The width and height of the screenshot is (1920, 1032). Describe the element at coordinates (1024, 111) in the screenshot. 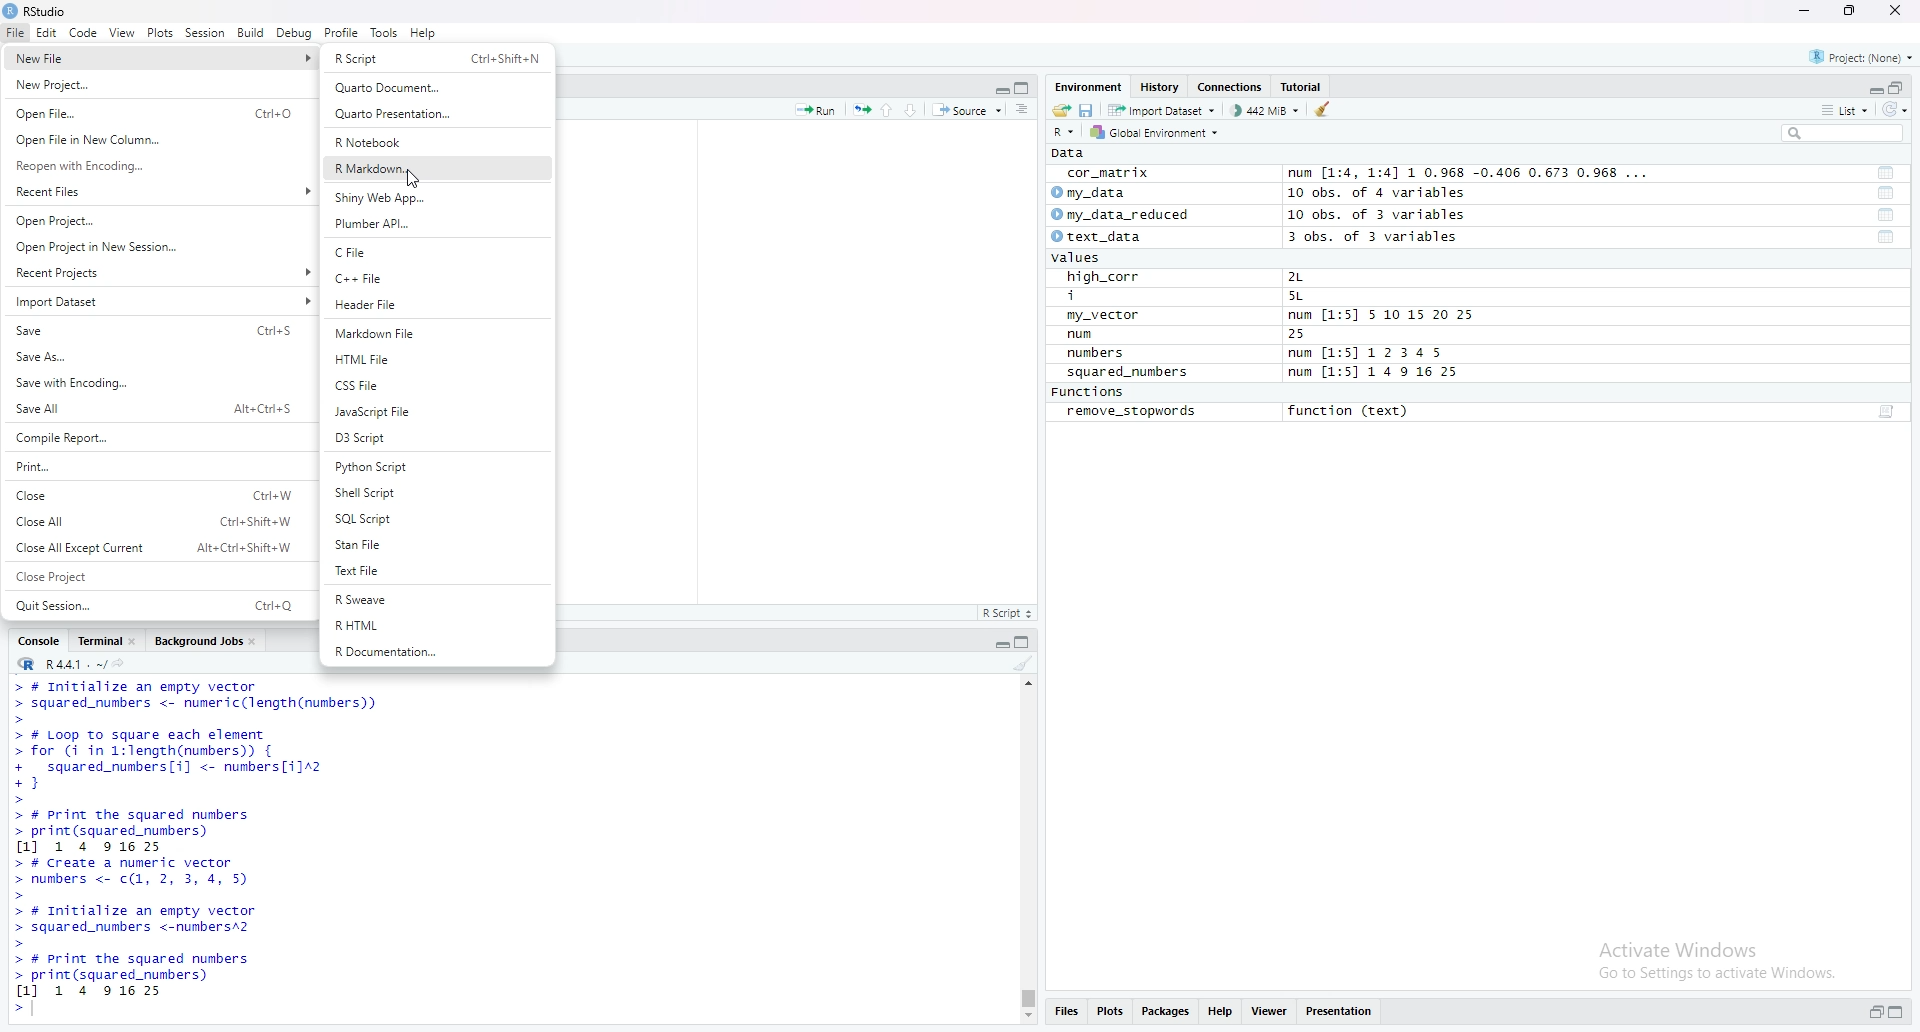

I see `Document outline` at that location.